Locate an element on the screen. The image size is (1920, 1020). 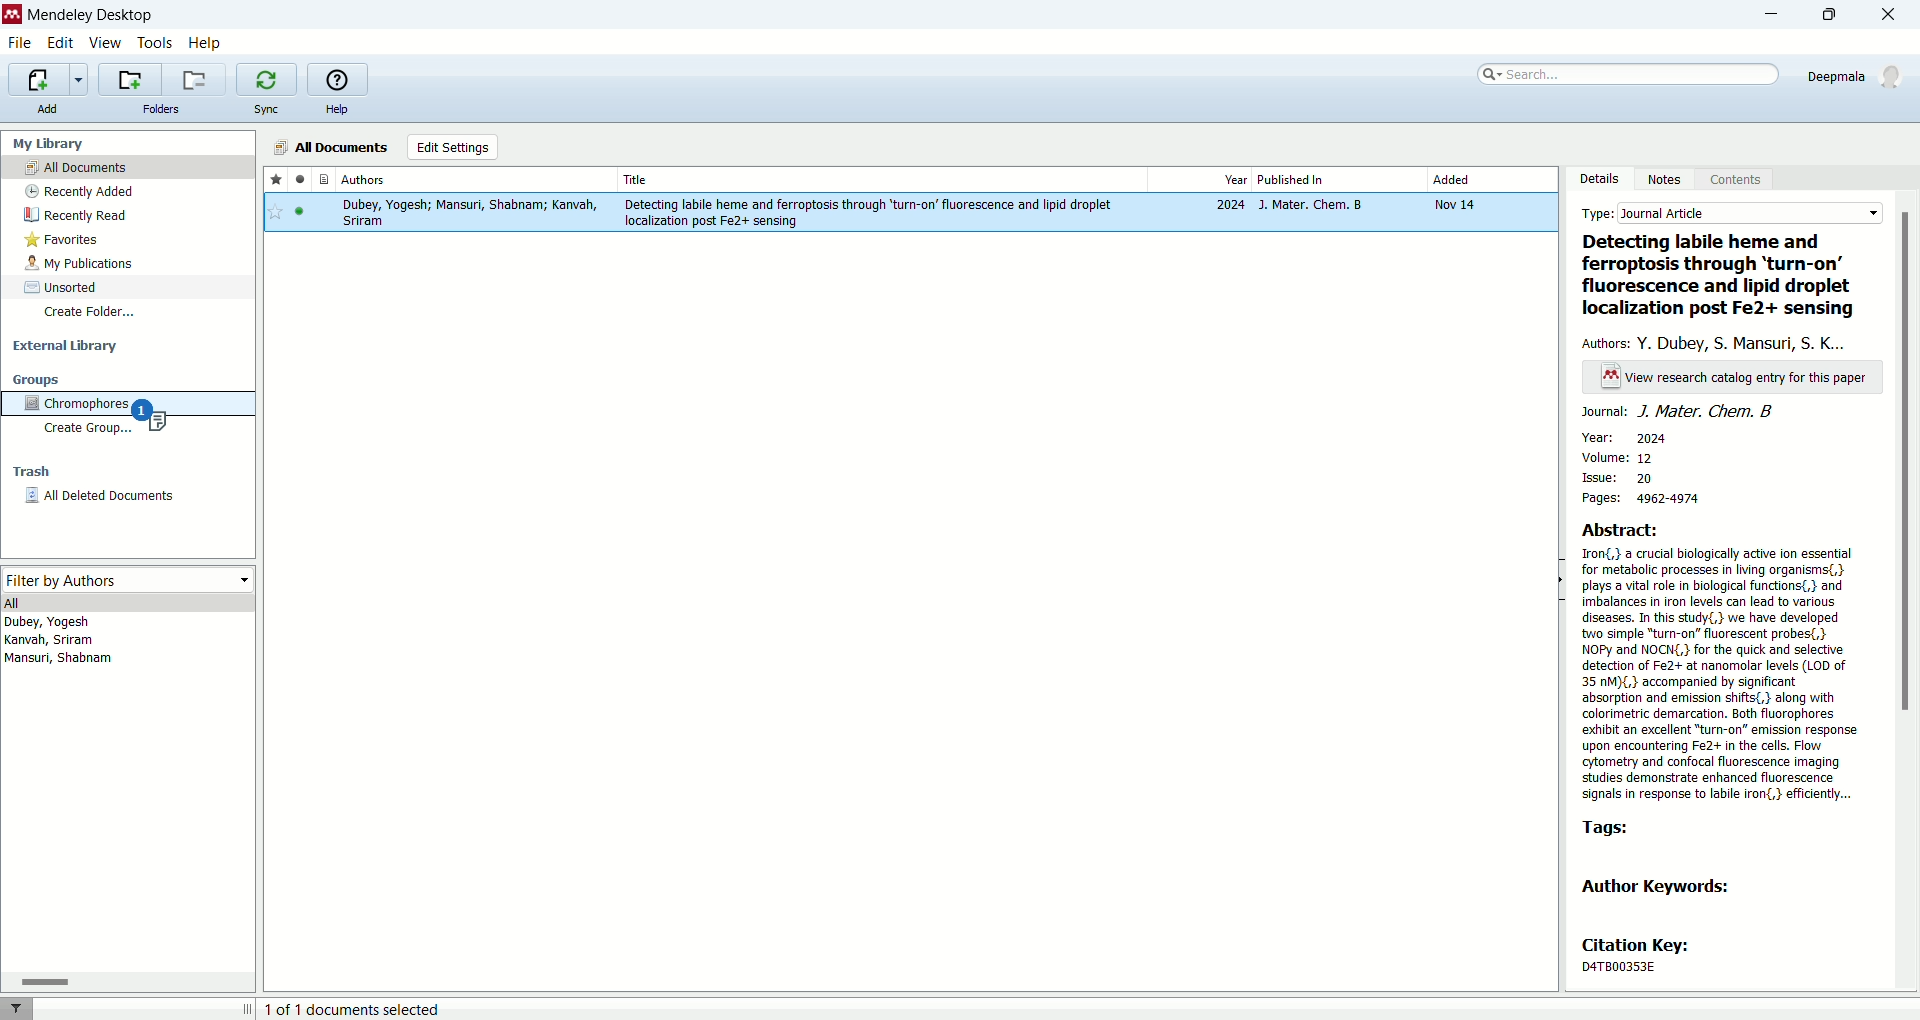
my publications is located at coordinates (83, 264).